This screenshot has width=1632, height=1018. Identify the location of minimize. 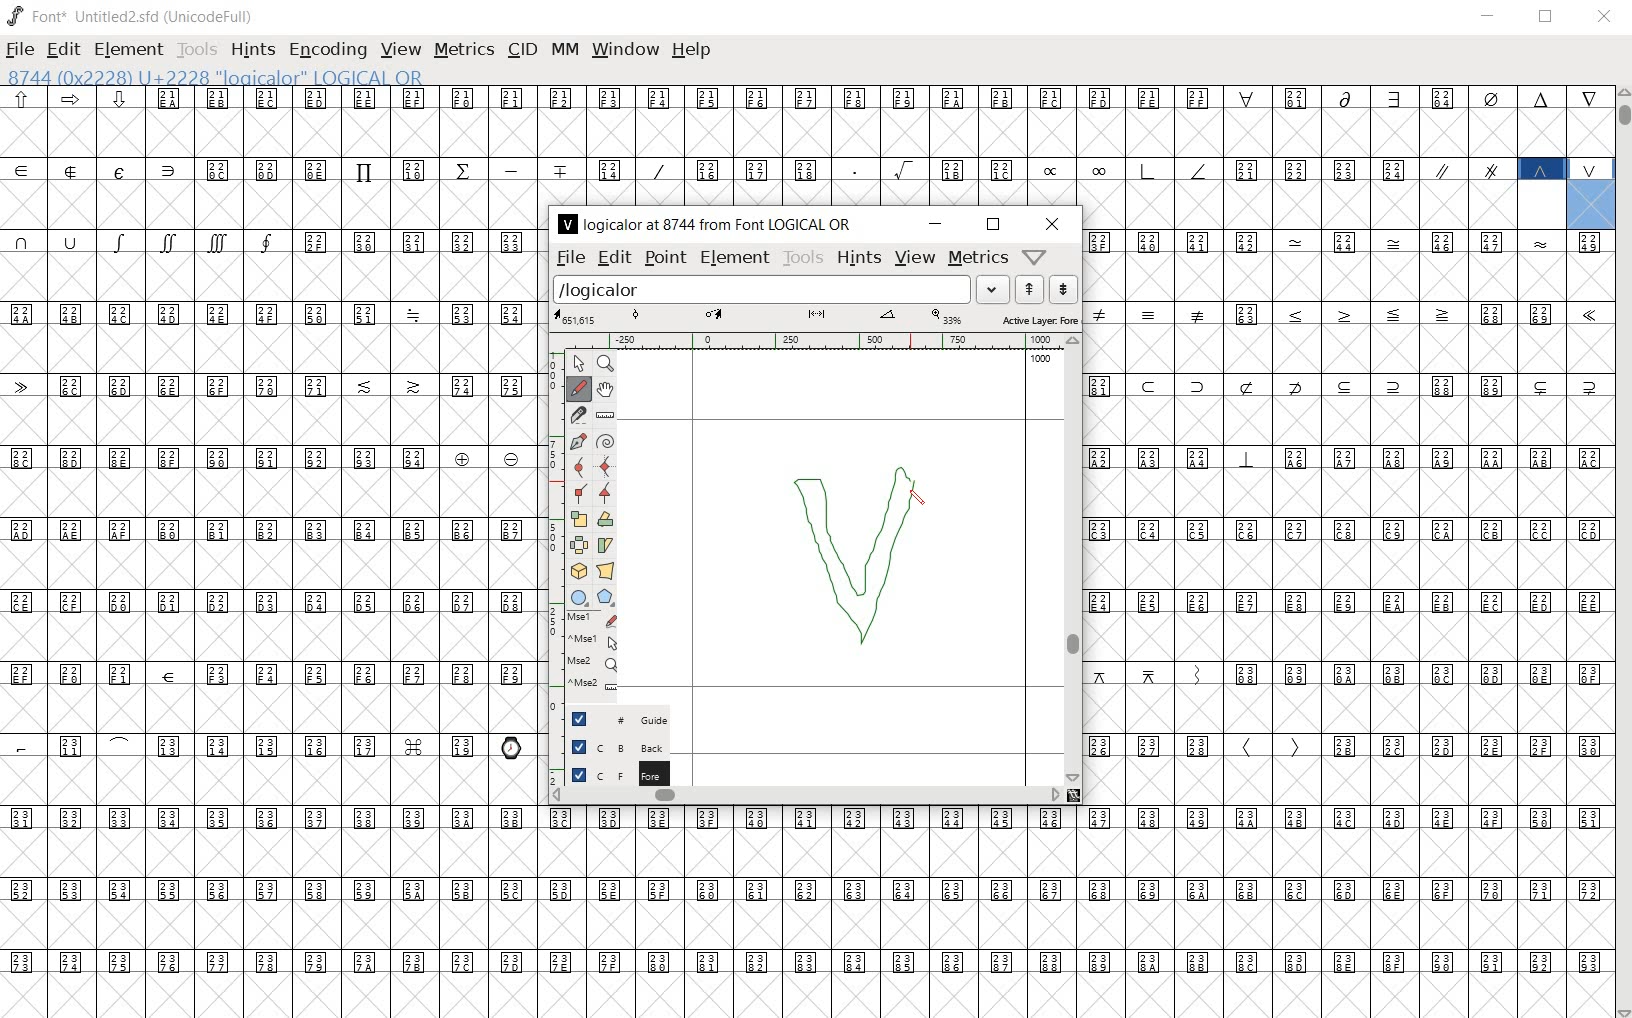
(937, 222).